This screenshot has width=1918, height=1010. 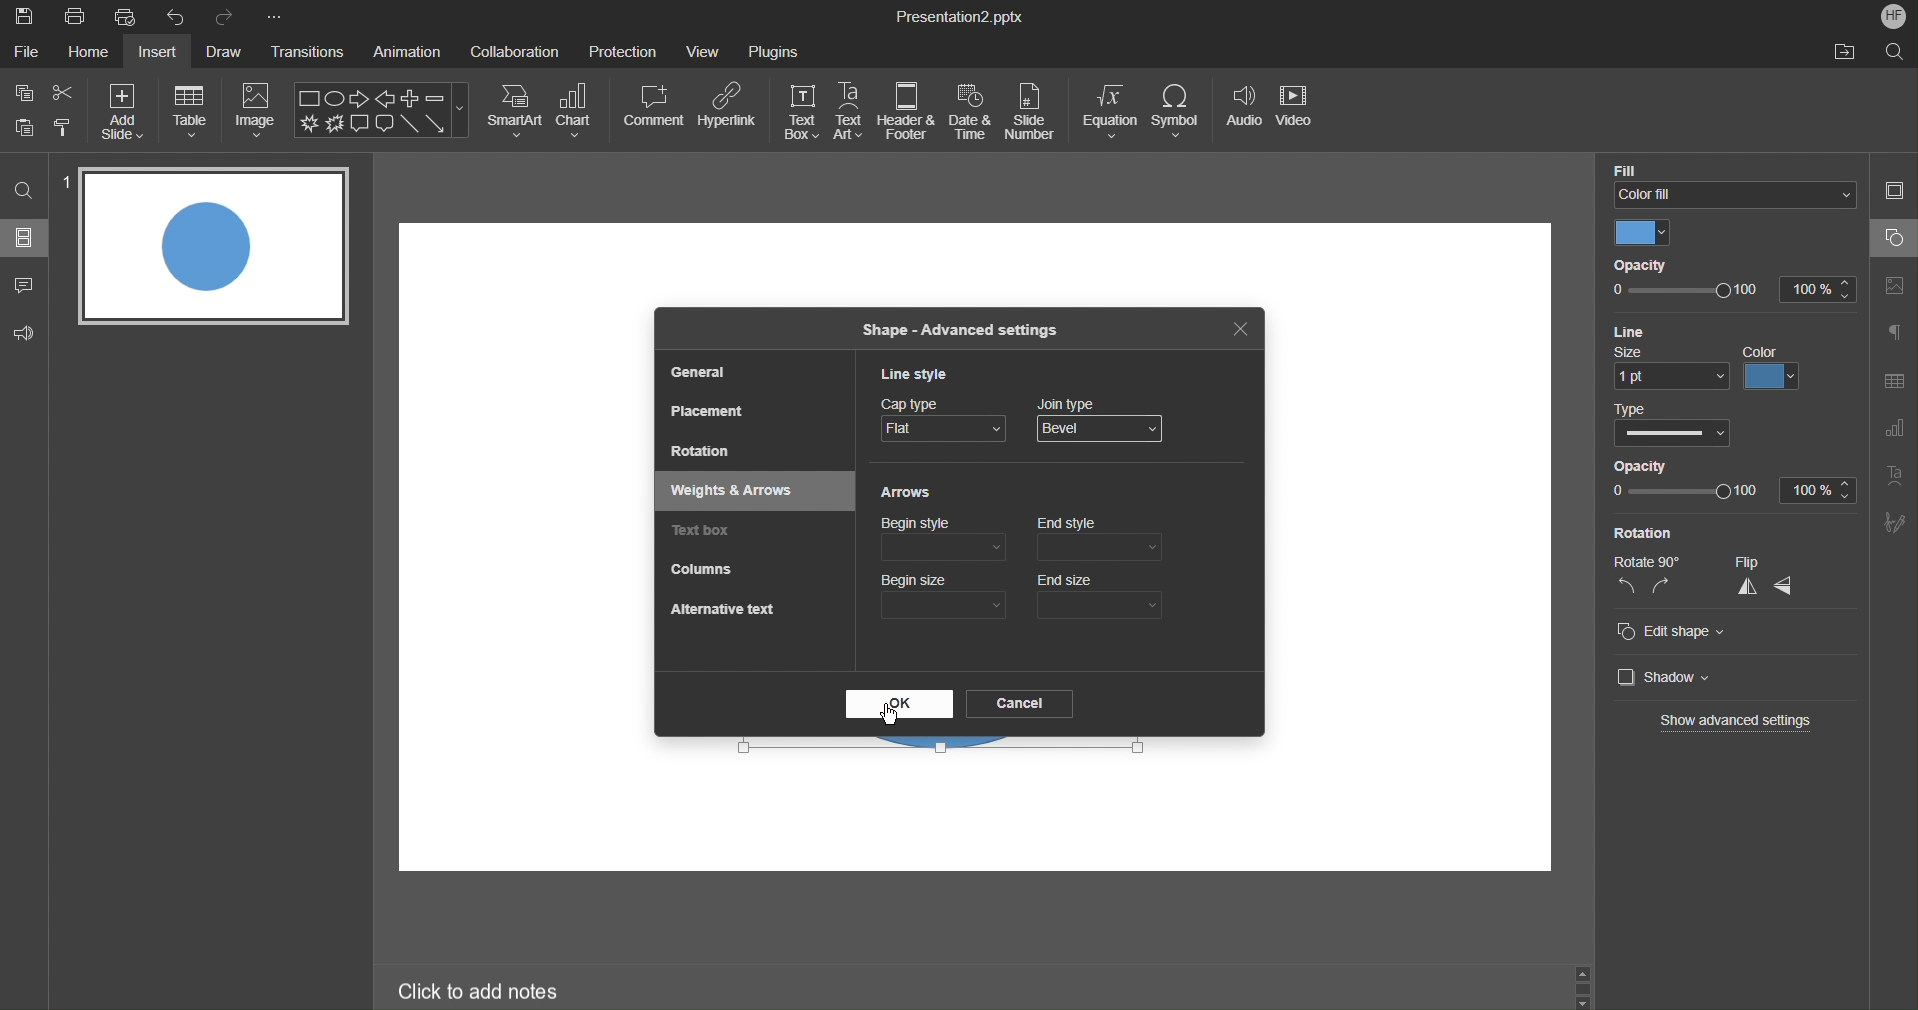 What do you see at coordinates (1106, 466) in the screenshot?
I see `Round` at bounding box center [1106, 466].